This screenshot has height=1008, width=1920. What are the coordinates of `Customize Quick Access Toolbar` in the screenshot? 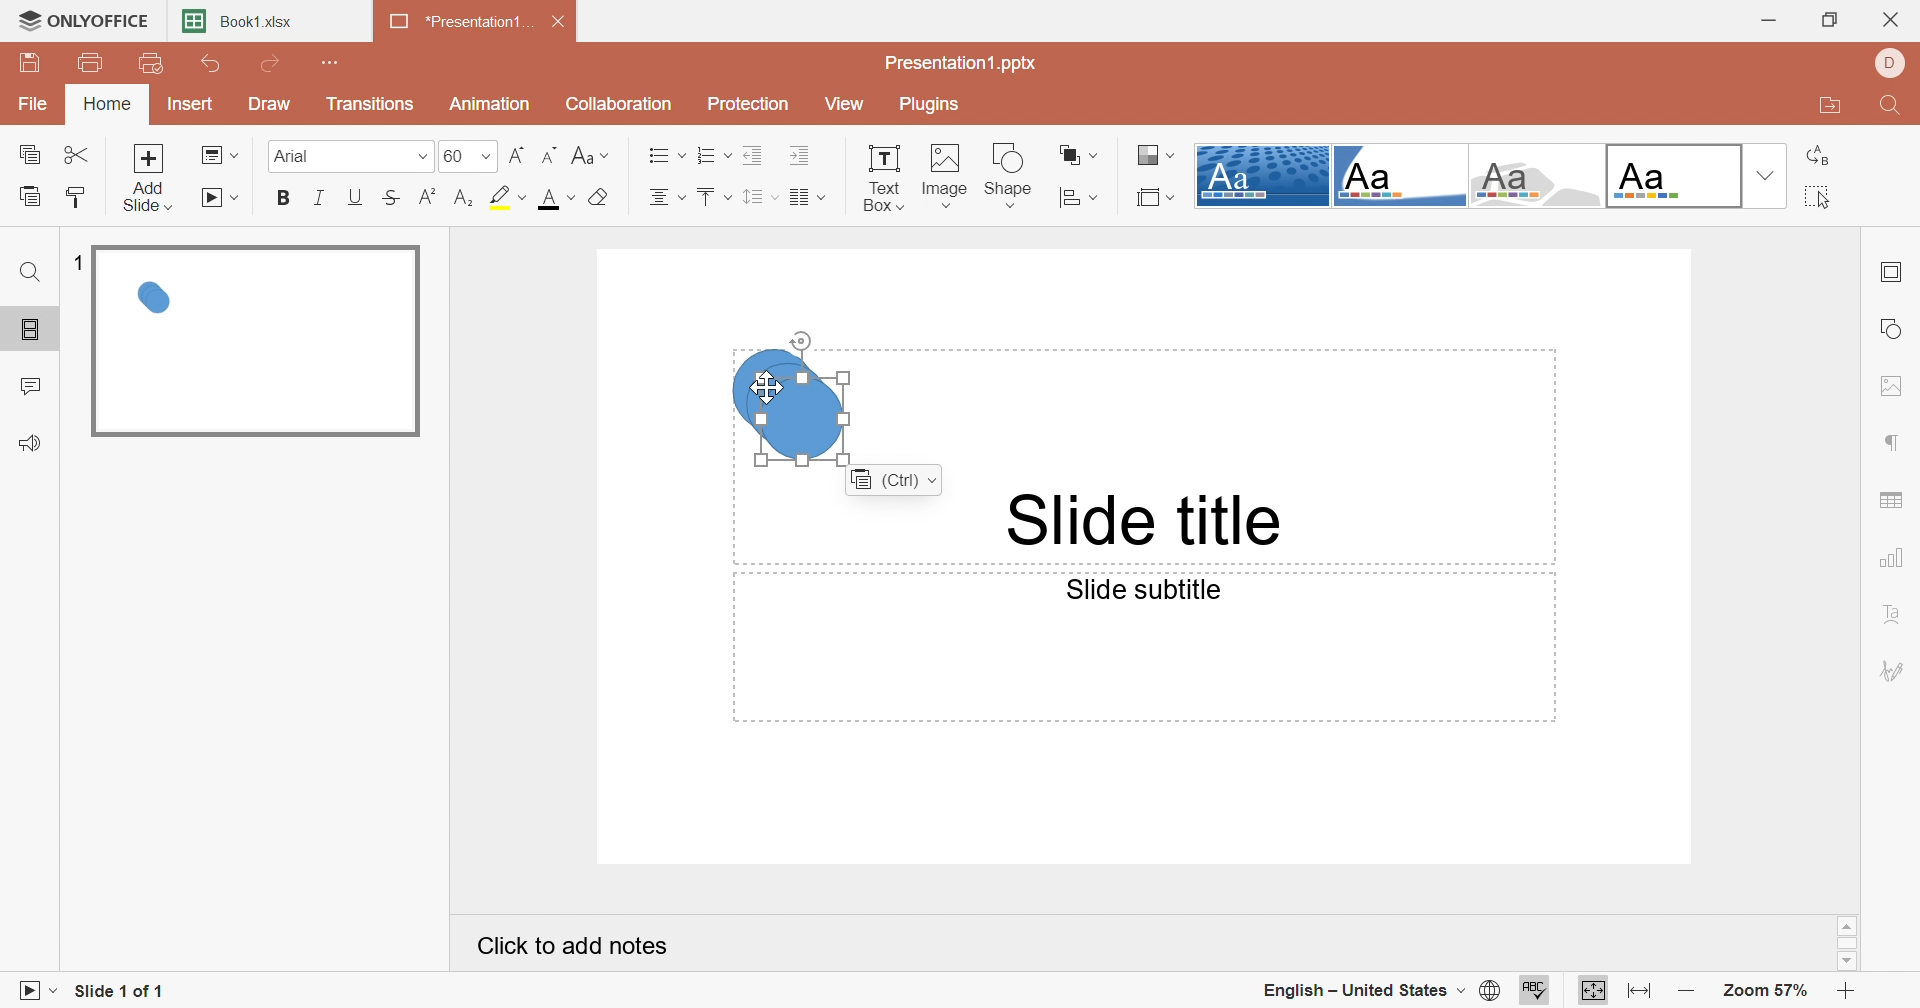 It's located at (333, 62).